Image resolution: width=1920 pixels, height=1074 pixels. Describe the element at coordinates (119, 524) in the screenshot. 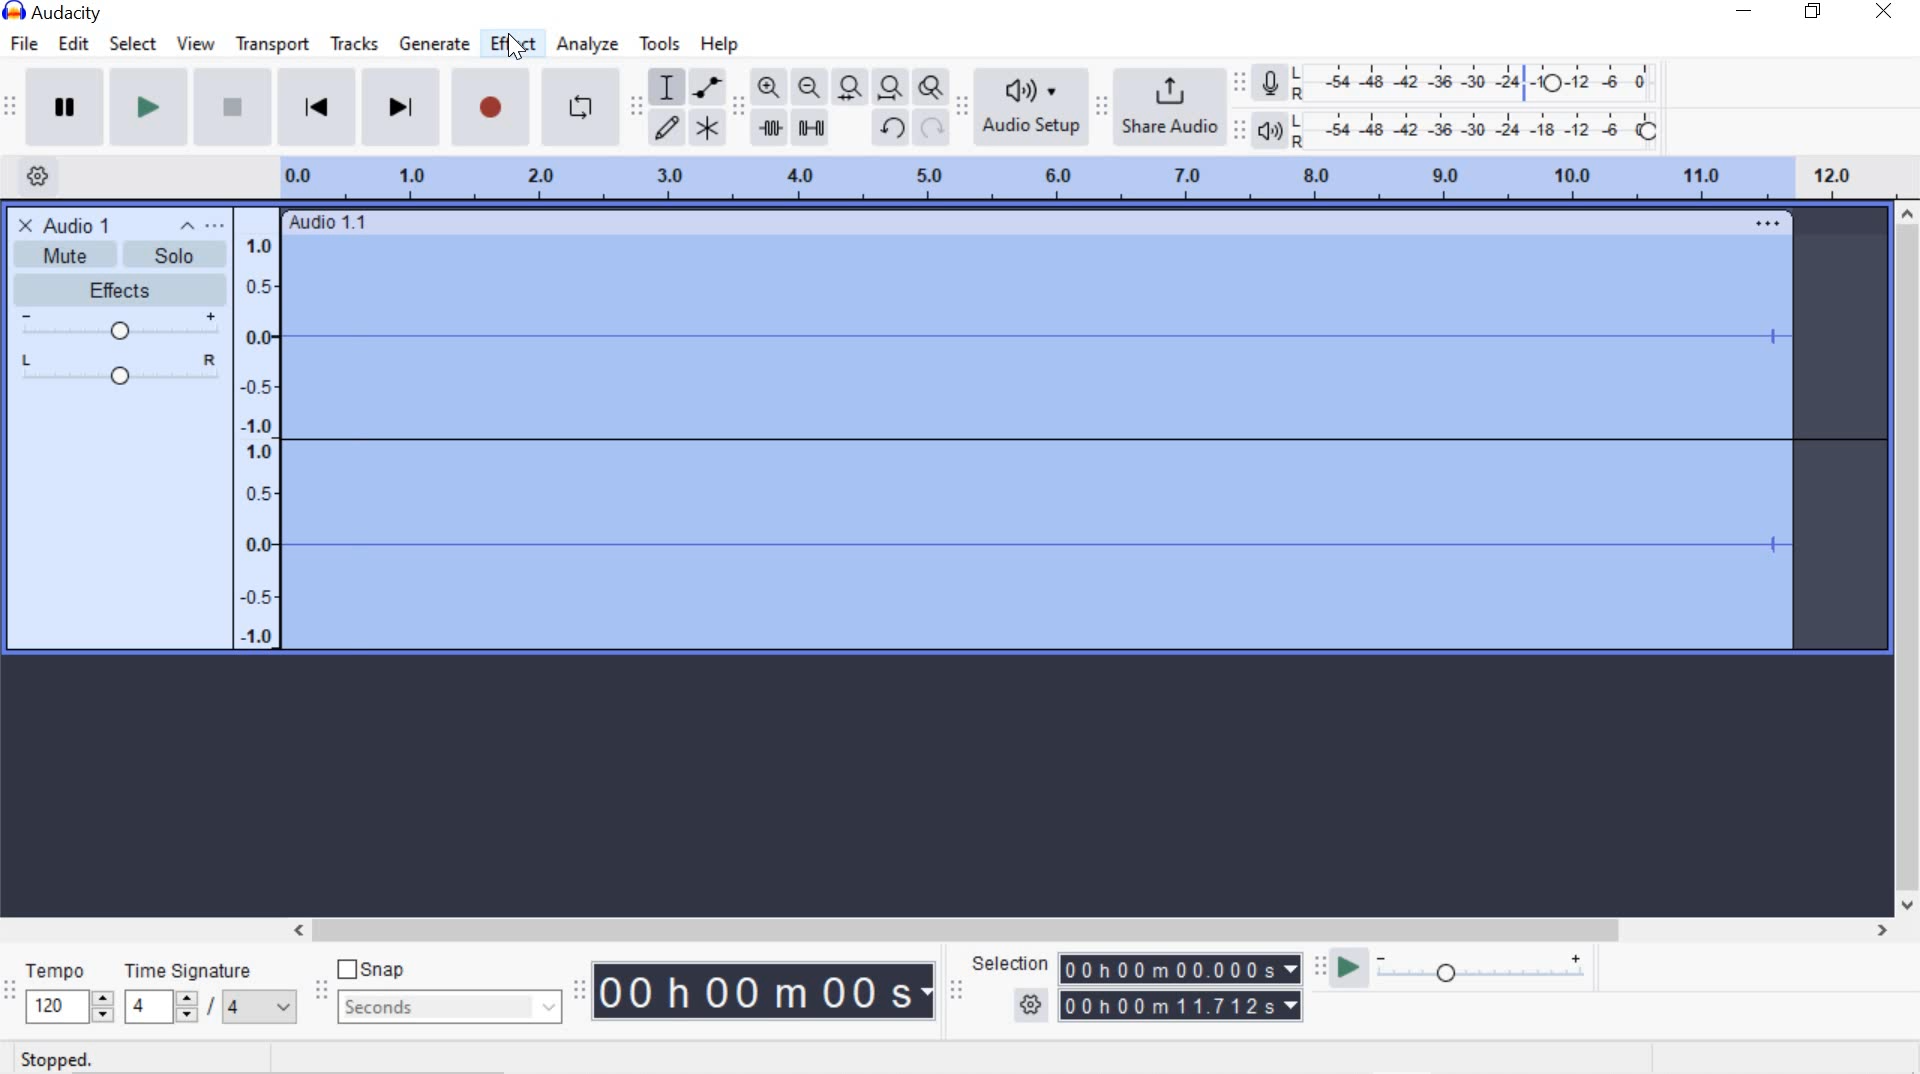

I see `Select or Deselect Track` at that location.